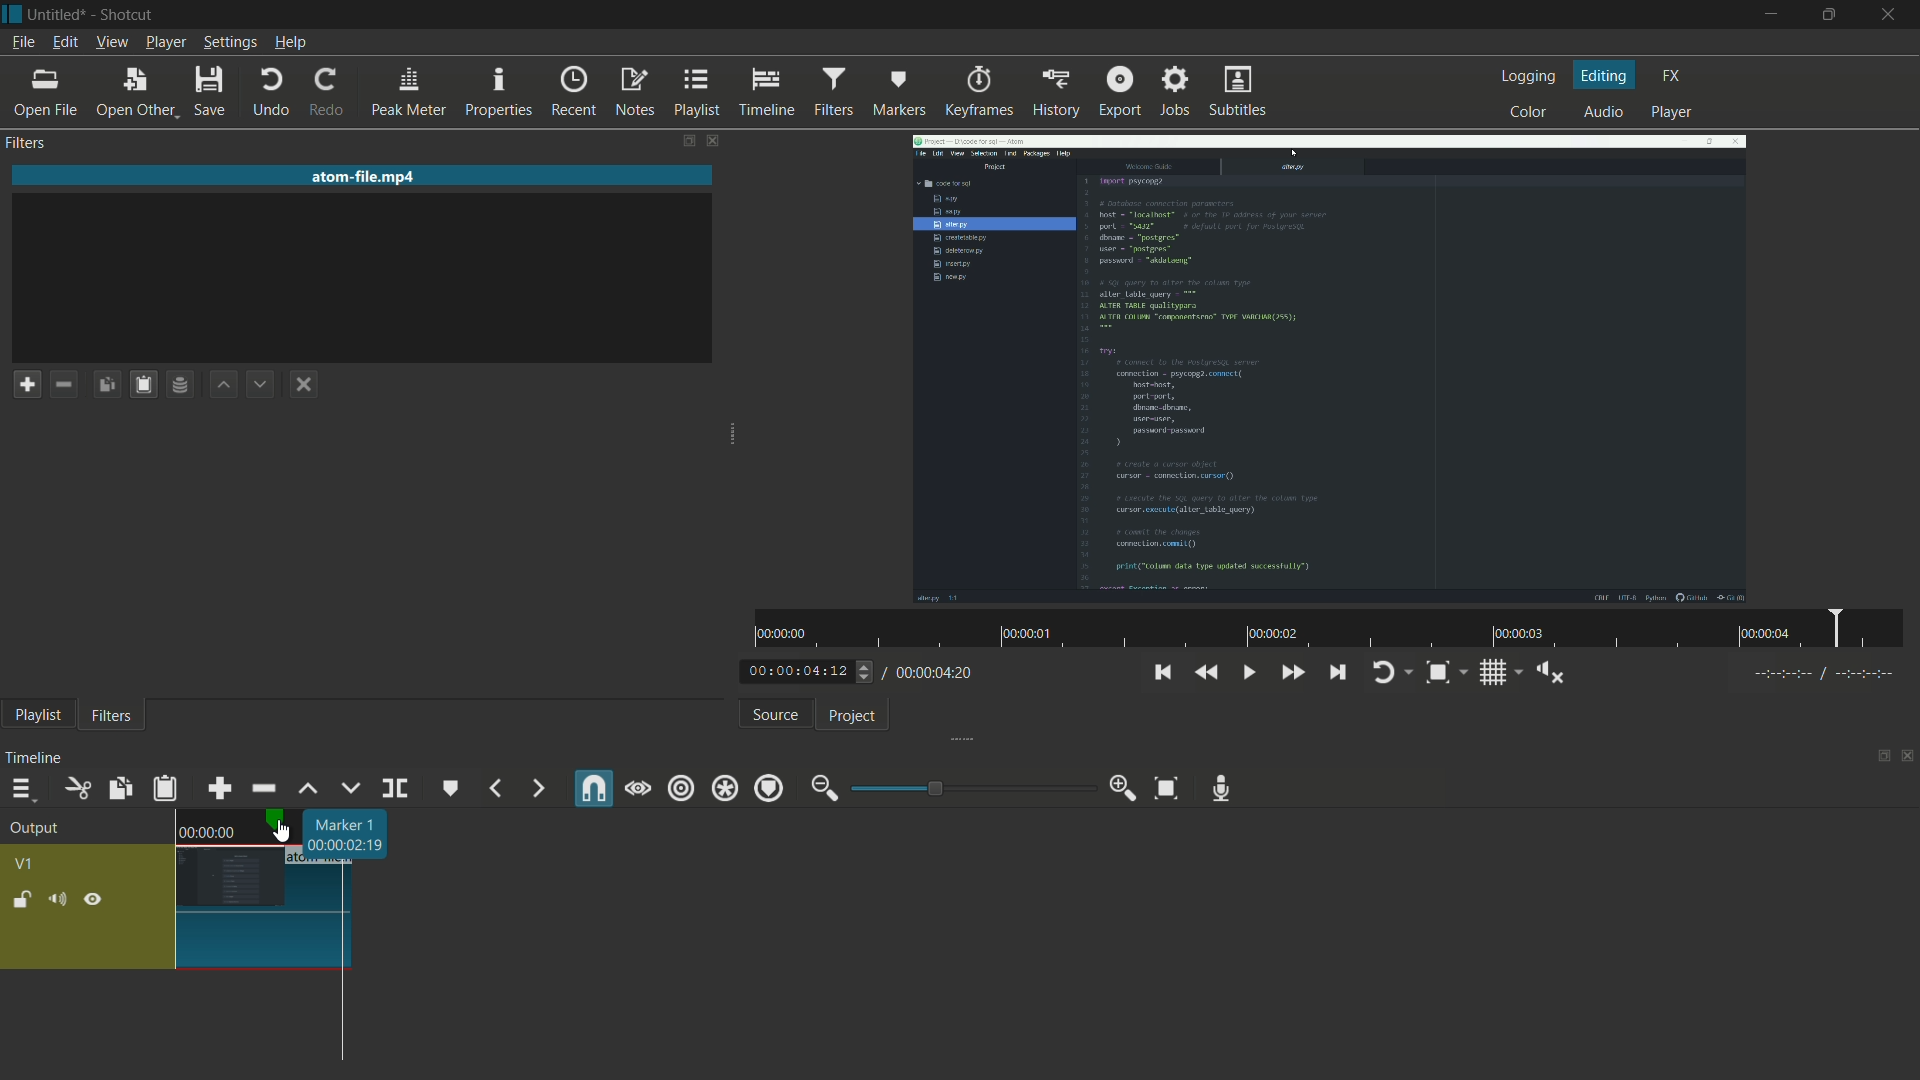 The image size is (1920, 1080). Describe the element at coordinates (1531, 113) in the screenshot. I see `color` at that location.